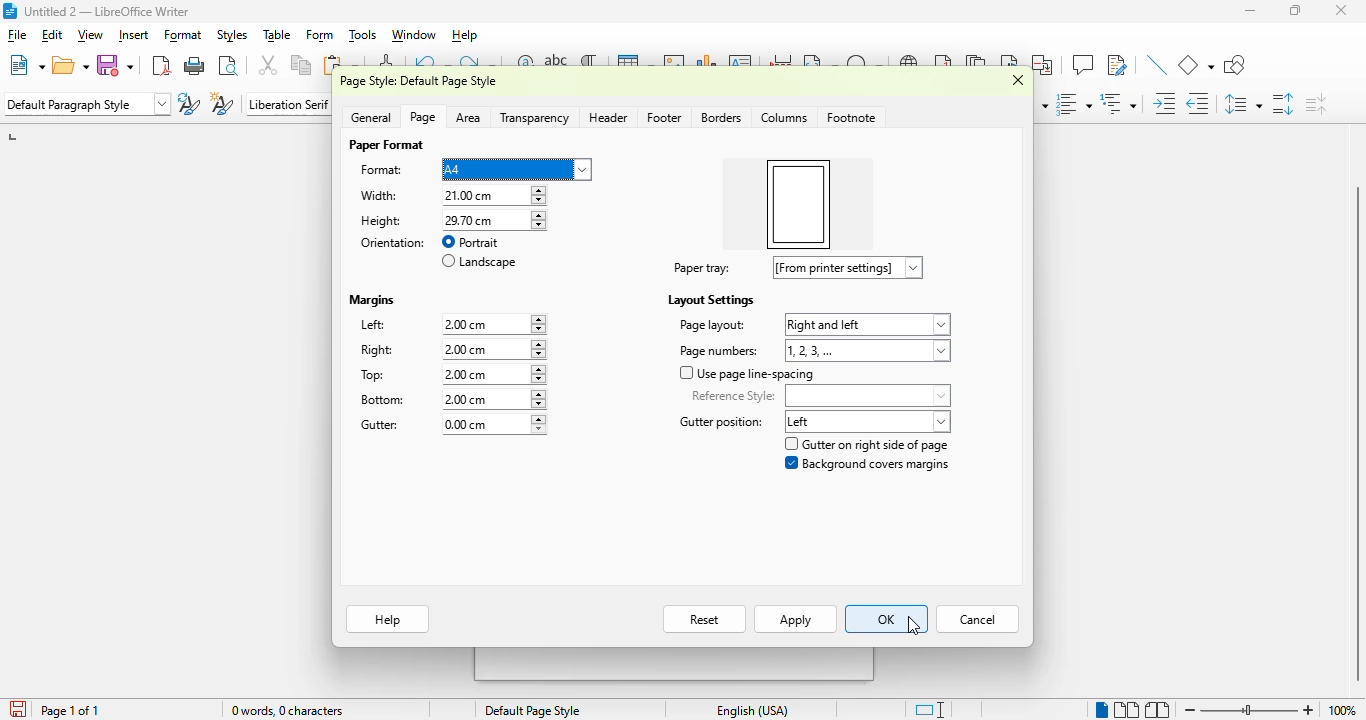 Image resolution: width=1366 pixels, height=720 pixels. Describe the element at coordinates (288, 710) in the screenshot. I see `word and character count` at that location.